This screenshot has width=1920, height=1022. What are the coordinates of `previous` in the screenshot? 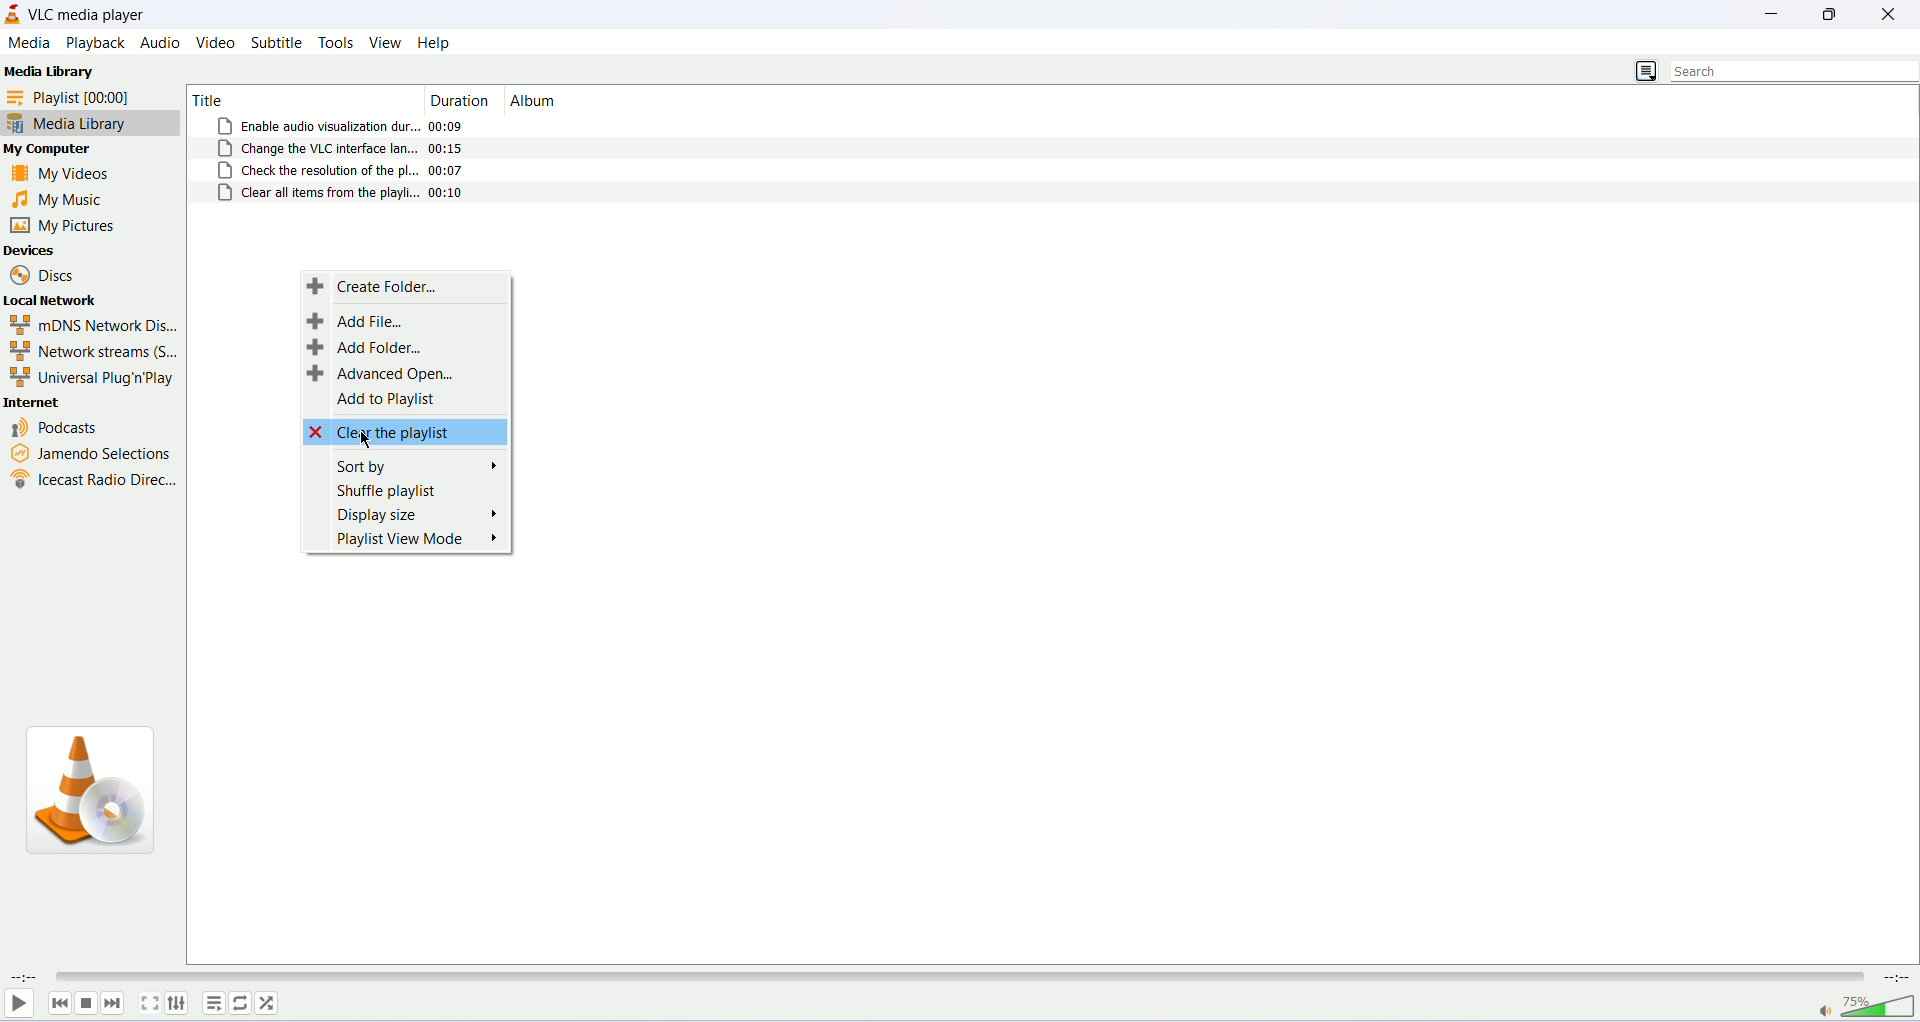 It's located at (57, 1004).